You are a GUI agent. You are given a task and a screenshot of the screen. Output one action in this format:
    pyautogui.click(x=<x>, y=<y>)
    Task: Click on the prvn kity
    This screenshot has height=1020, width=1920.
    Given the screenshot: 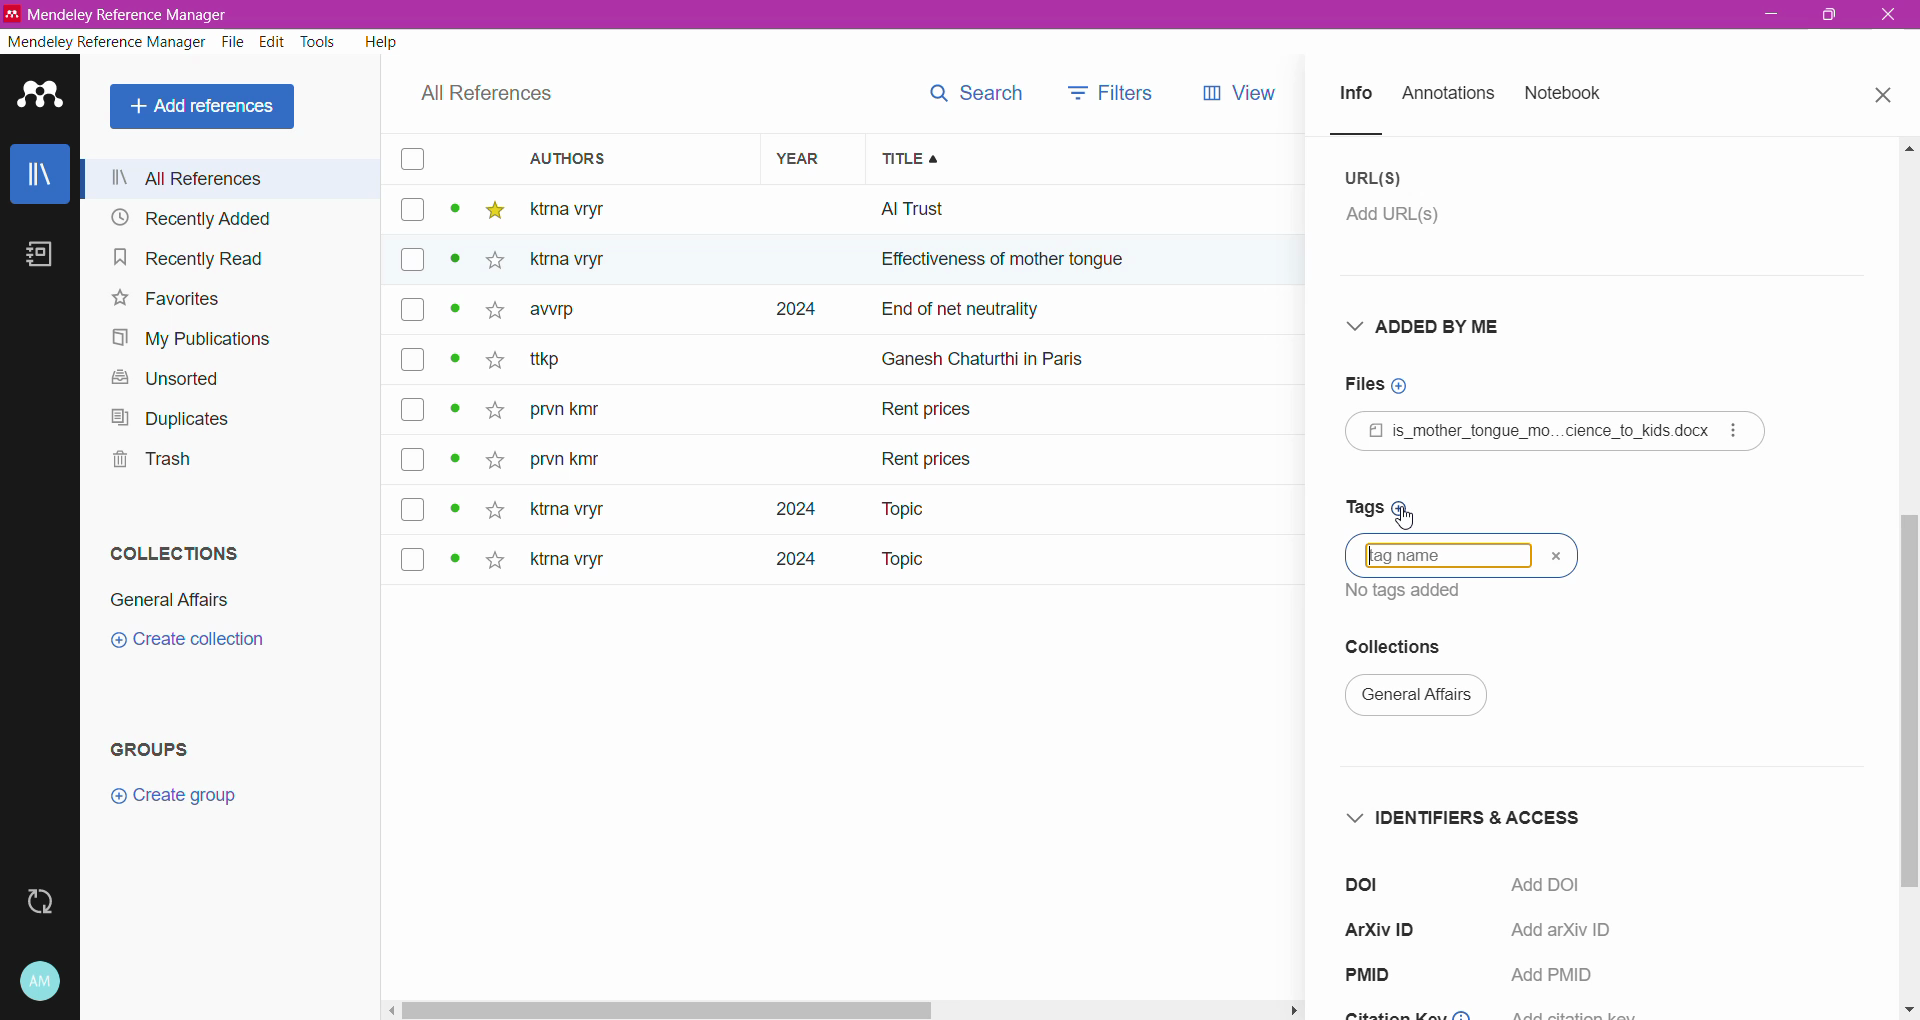 What is the action you would take?
    pyautogui.click(x=577, y=411)
    